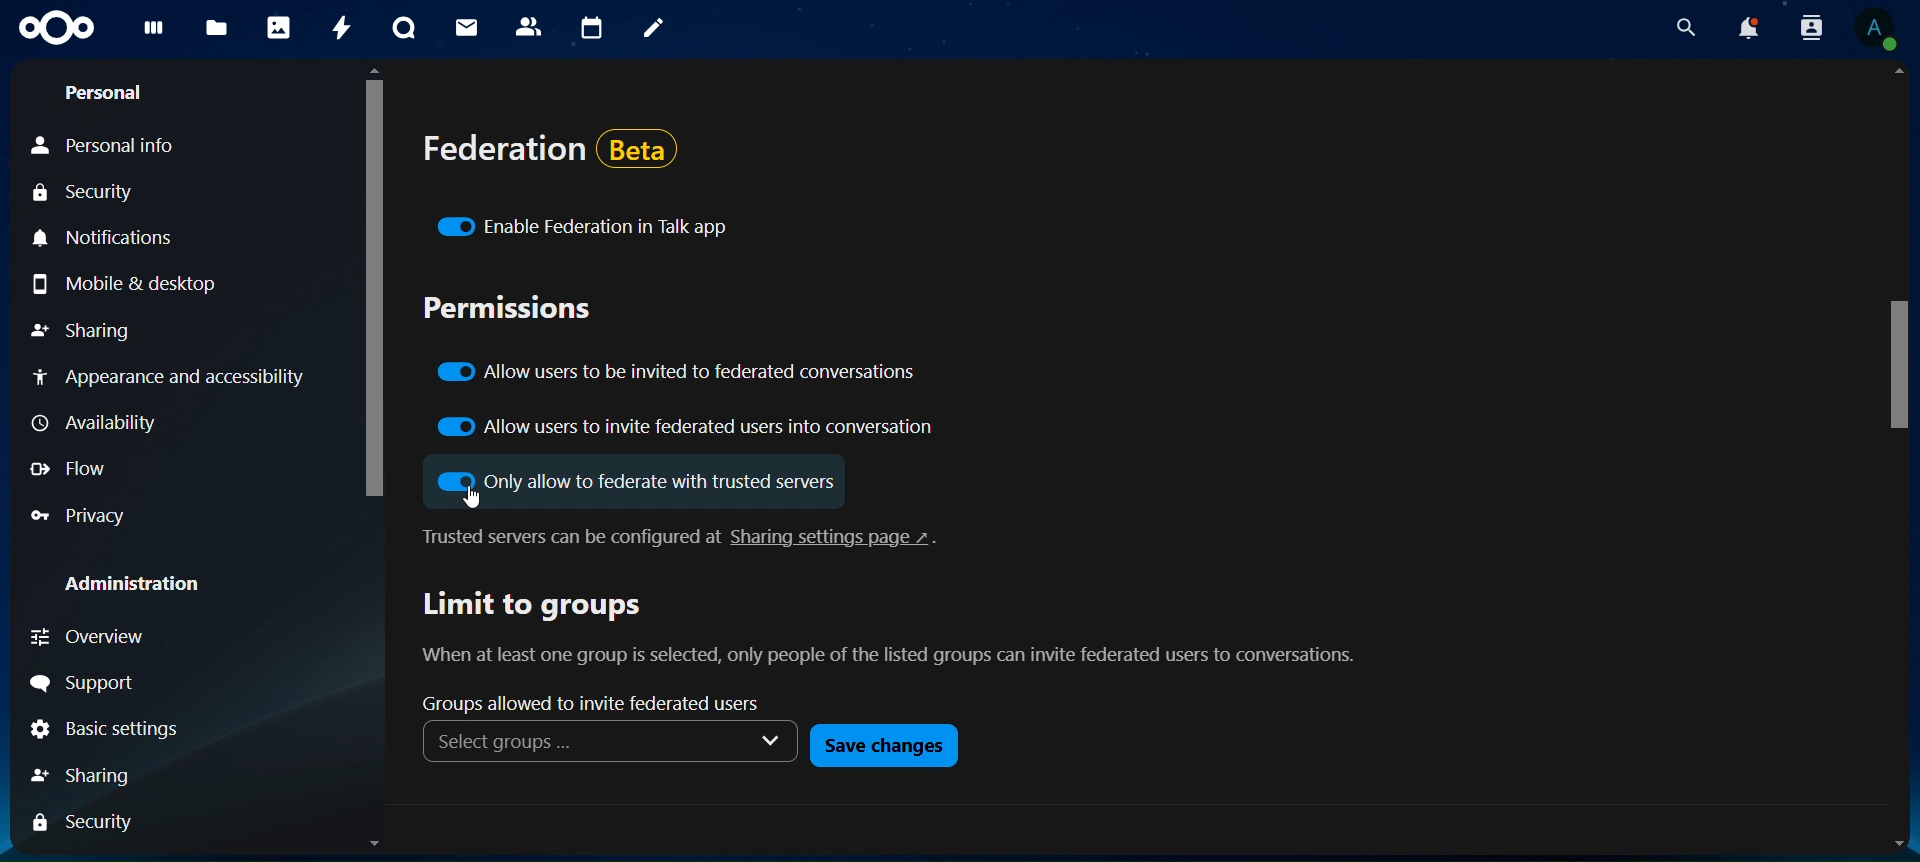 The image size is (1920, 862). What do you see at coordinates (83, 777) in the screenshot?
I see `sharing` at bounding box center [83, 777].